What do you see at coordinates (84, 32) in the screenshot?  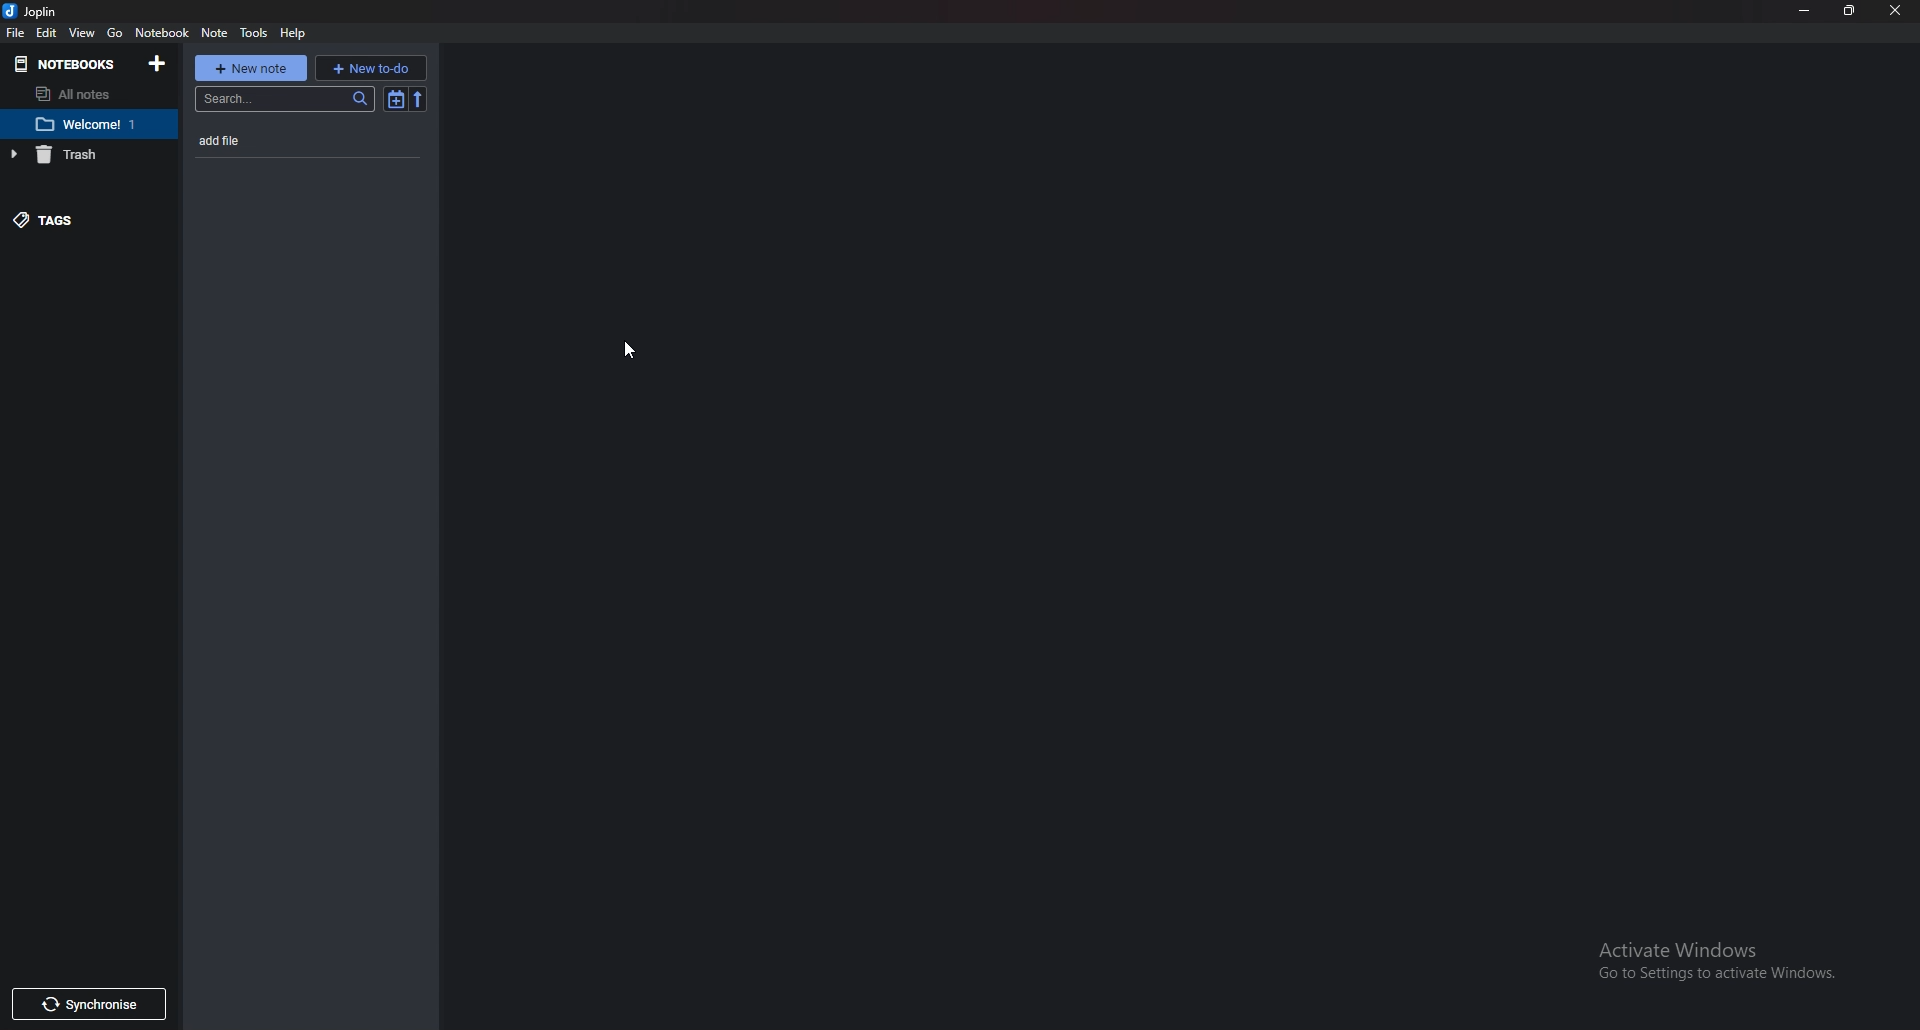 I see `View` at bounding box center [84, 32].